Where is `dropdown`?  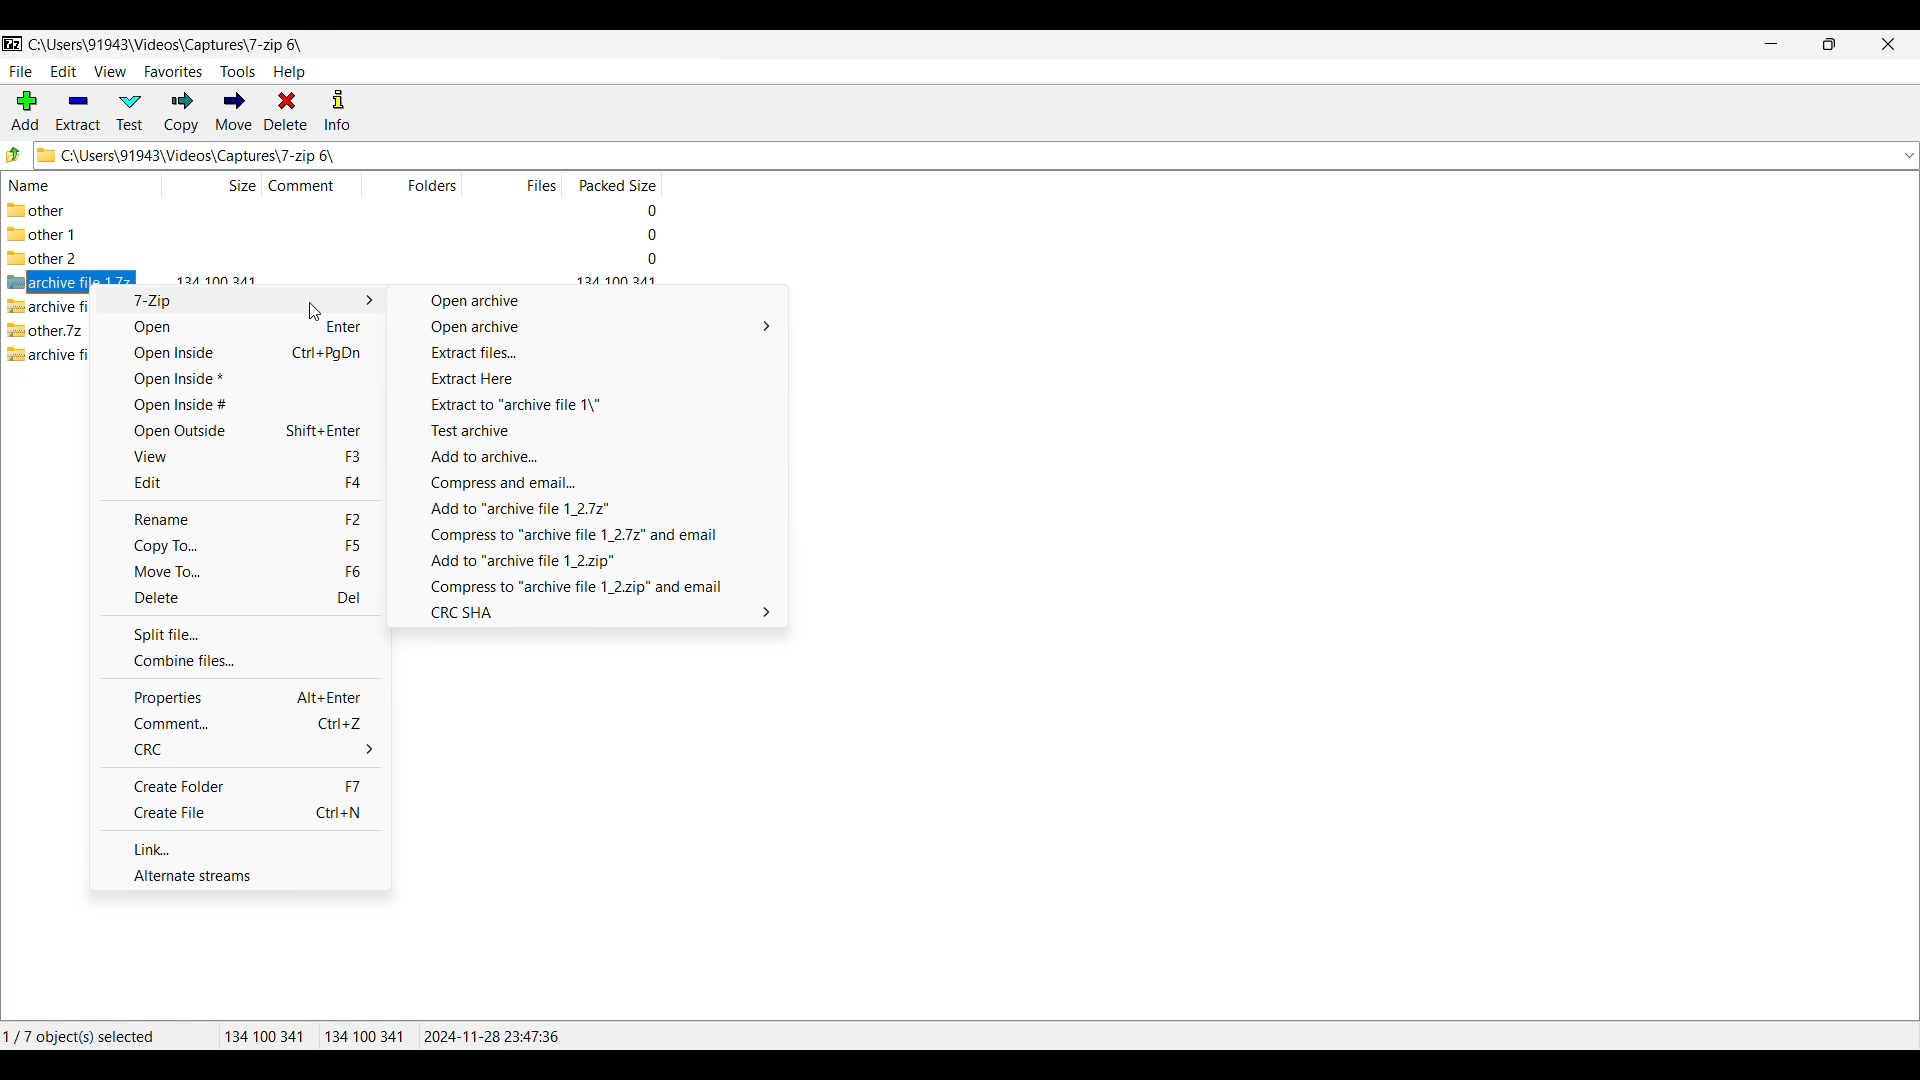
dropdown is located at coordinates (1908, 155).